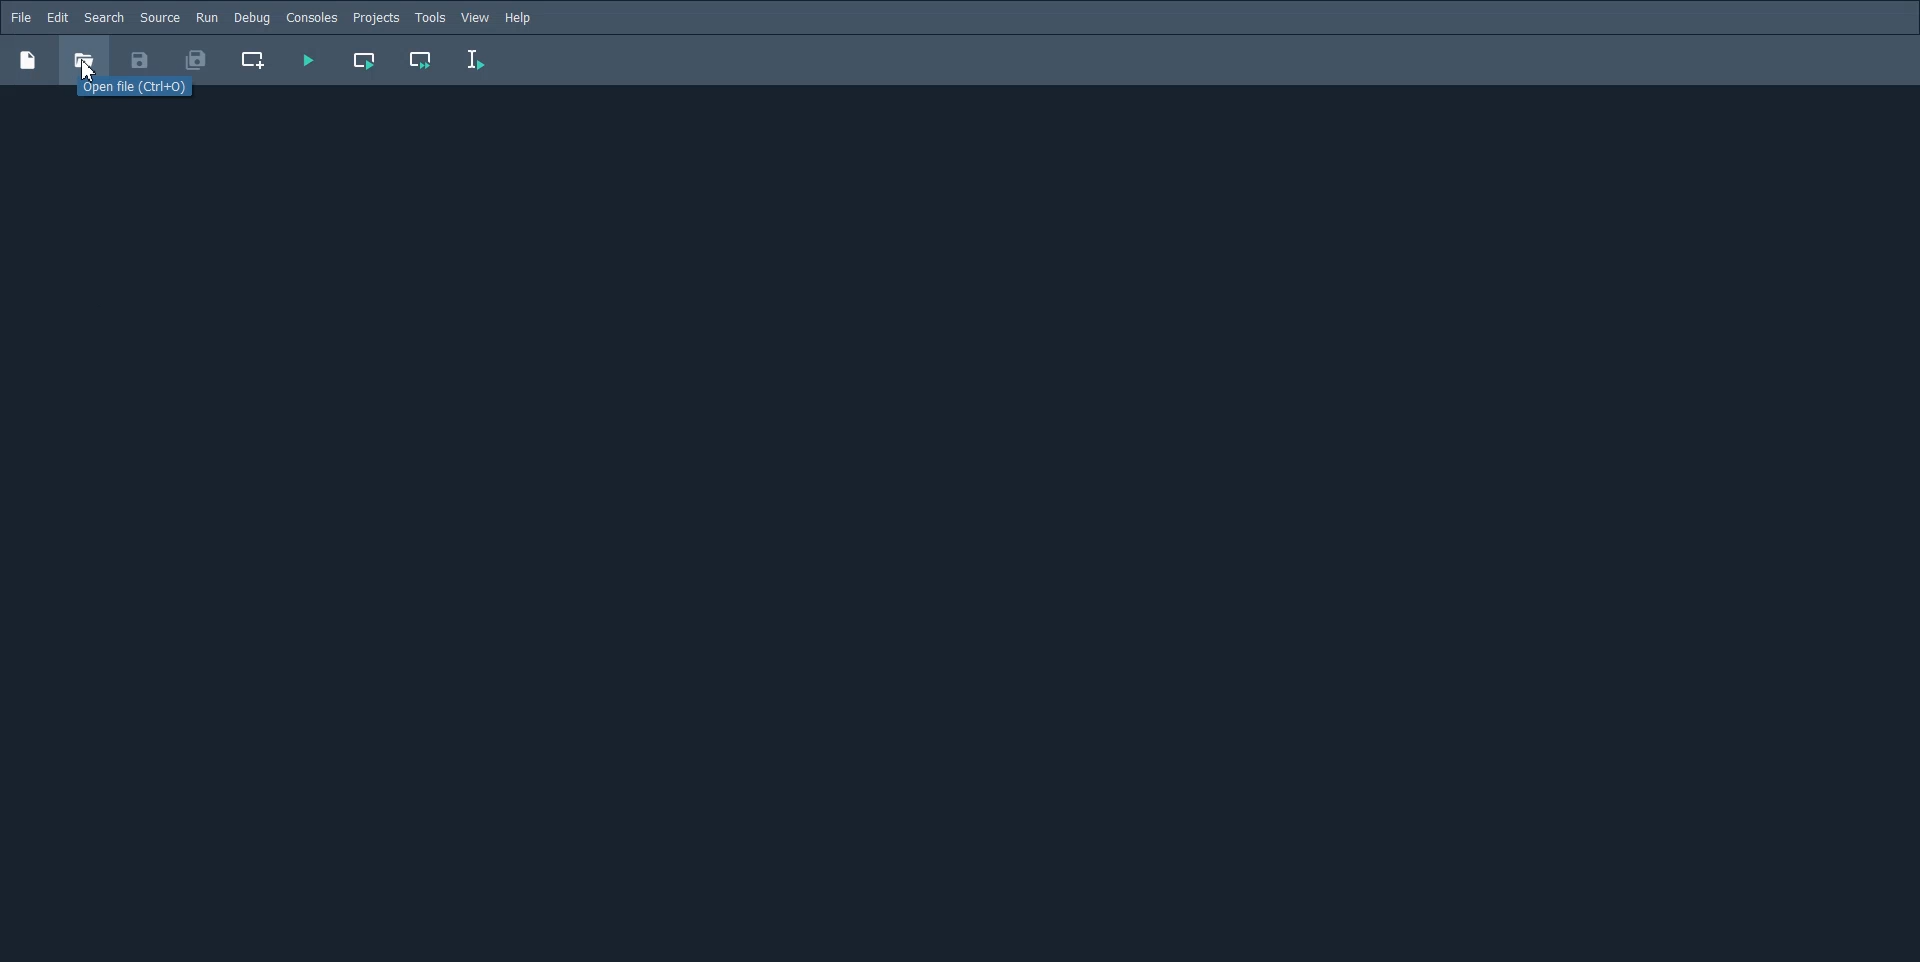  What do you see at coordinates (136, 89) in the screenshot?
I see `Open File` at bounding box center [136, 89].